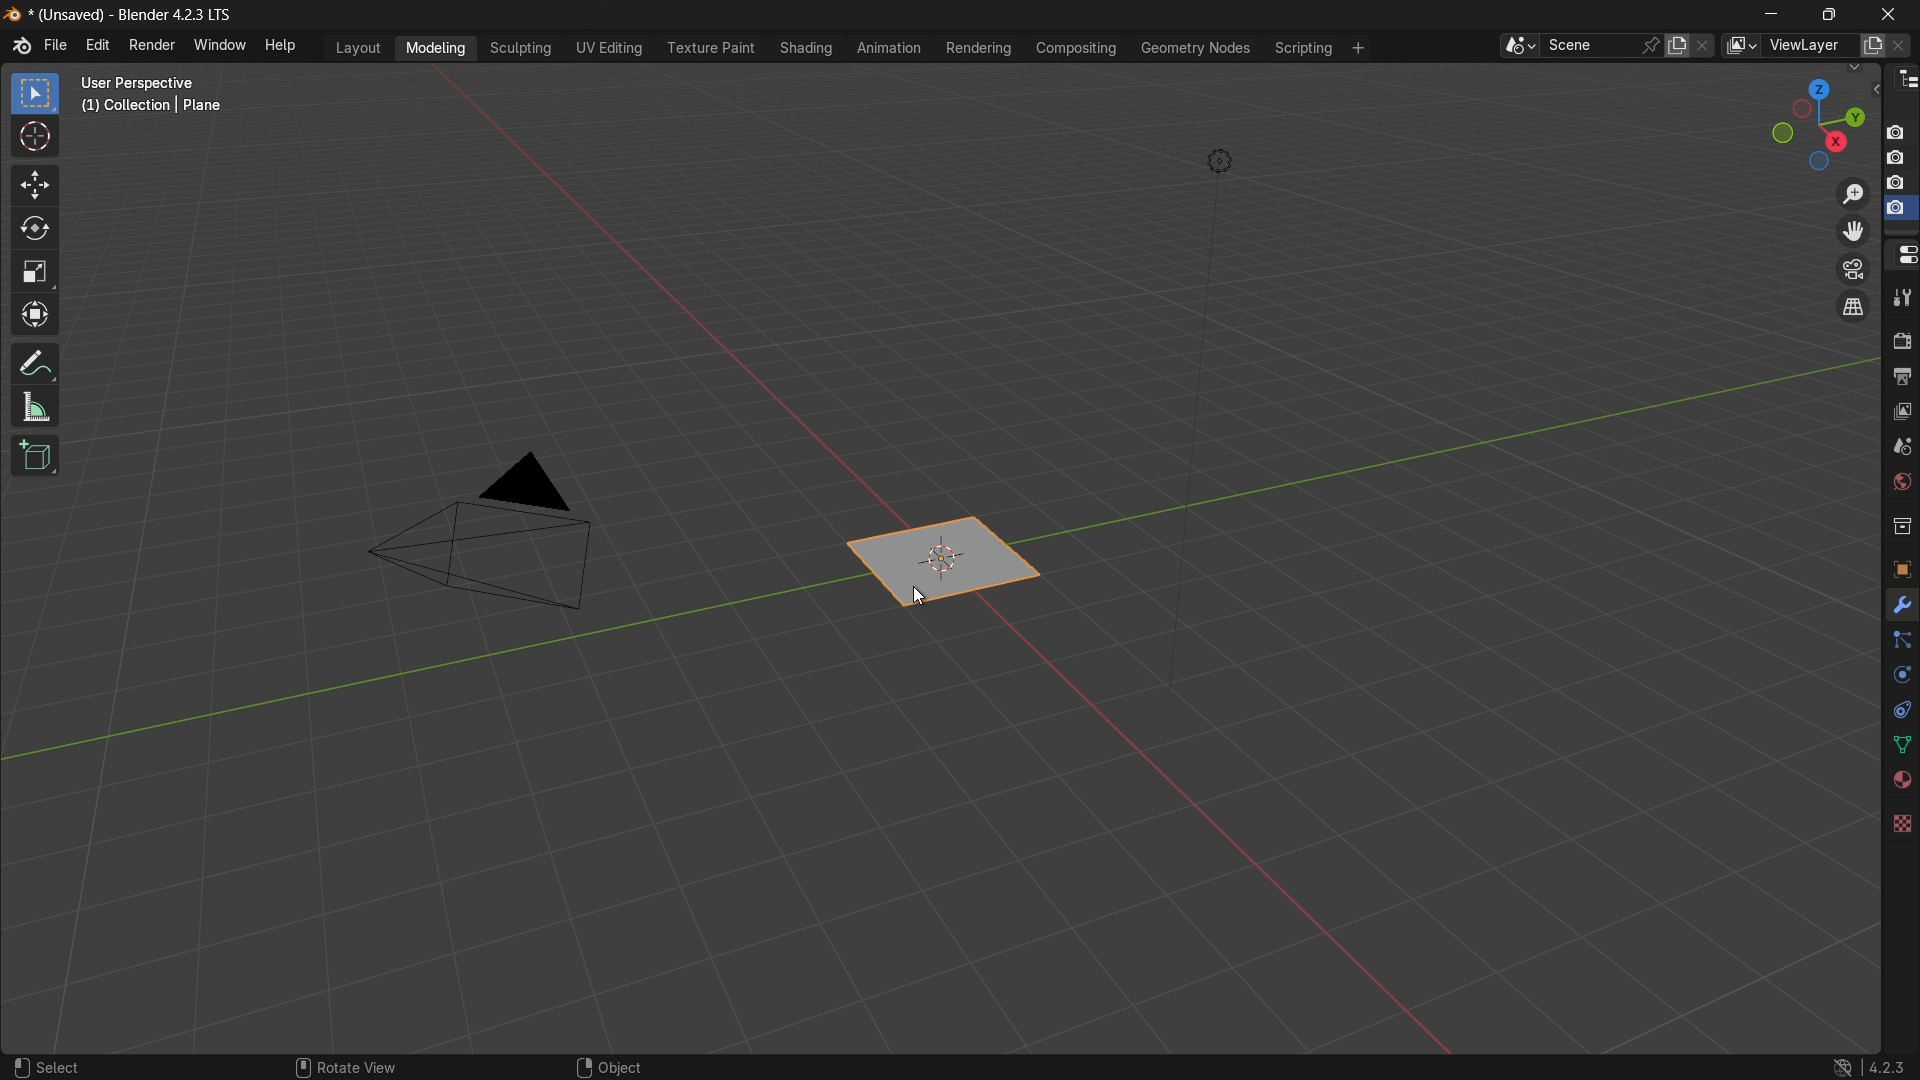 The image size is (1920, 1080). What do you see at coordinates (101, 47) in the screenshot?
I see `edit menu` at bounding box center [101, 47].